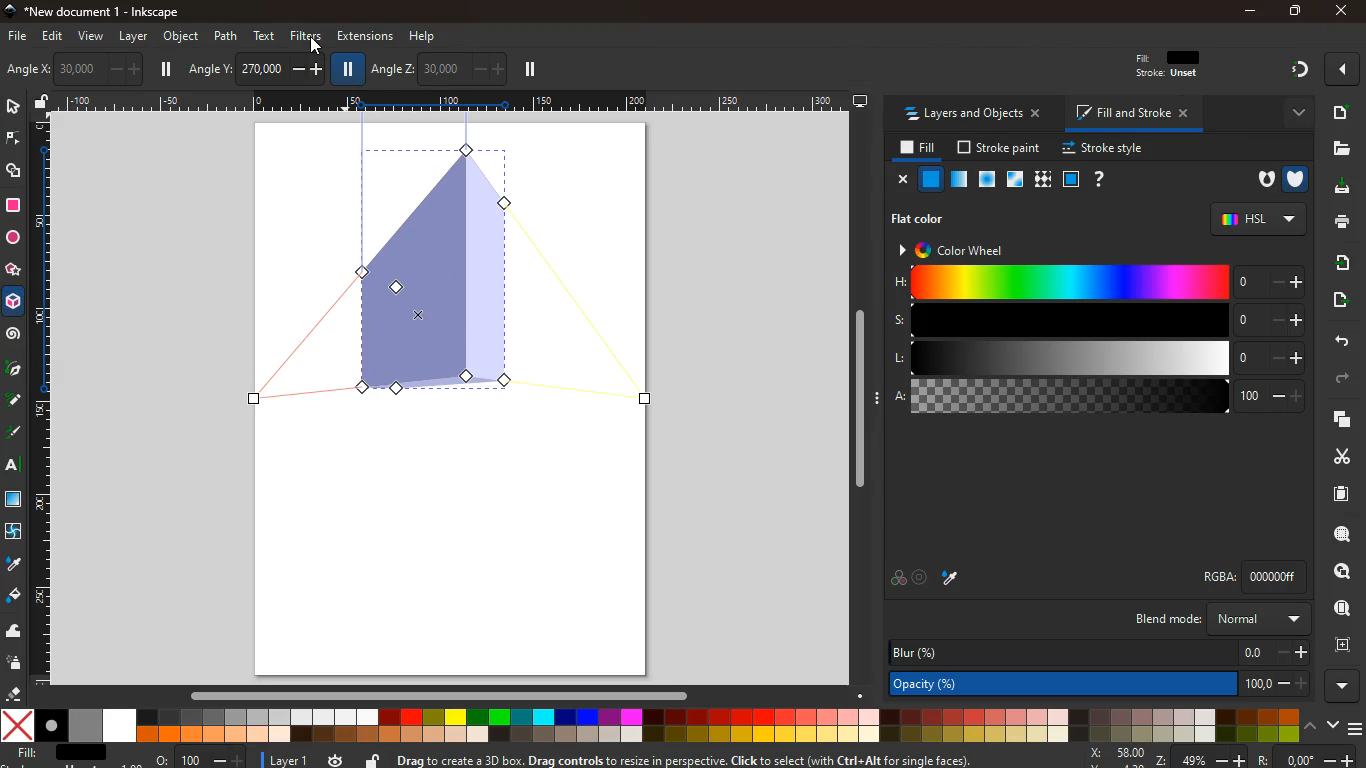  What do you see at coordinates (255, 67) in the screenshot?
I see `angle y` at bounding box center [255, 67].